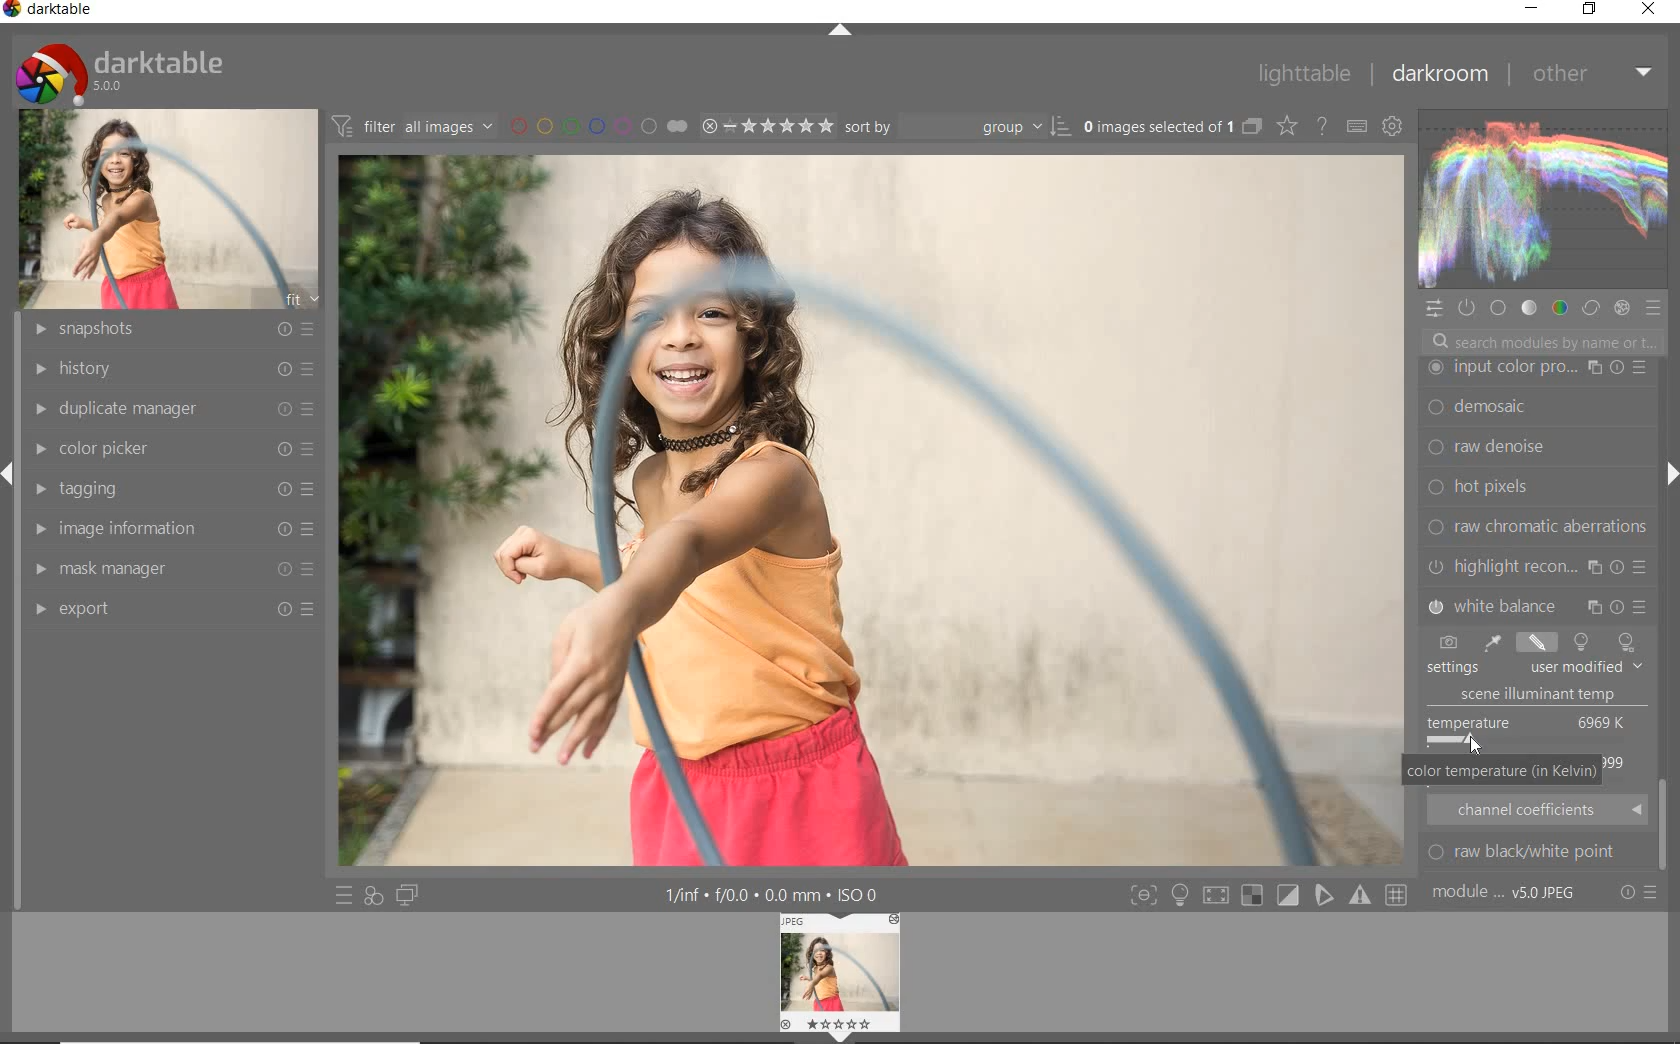 Image resolution: width=1680 pixels, height=1044 pixels. What do you see at coordinates (1288, 126) in the screenshot?
I see `change type for overlay` at bounding box center [1288, 126].